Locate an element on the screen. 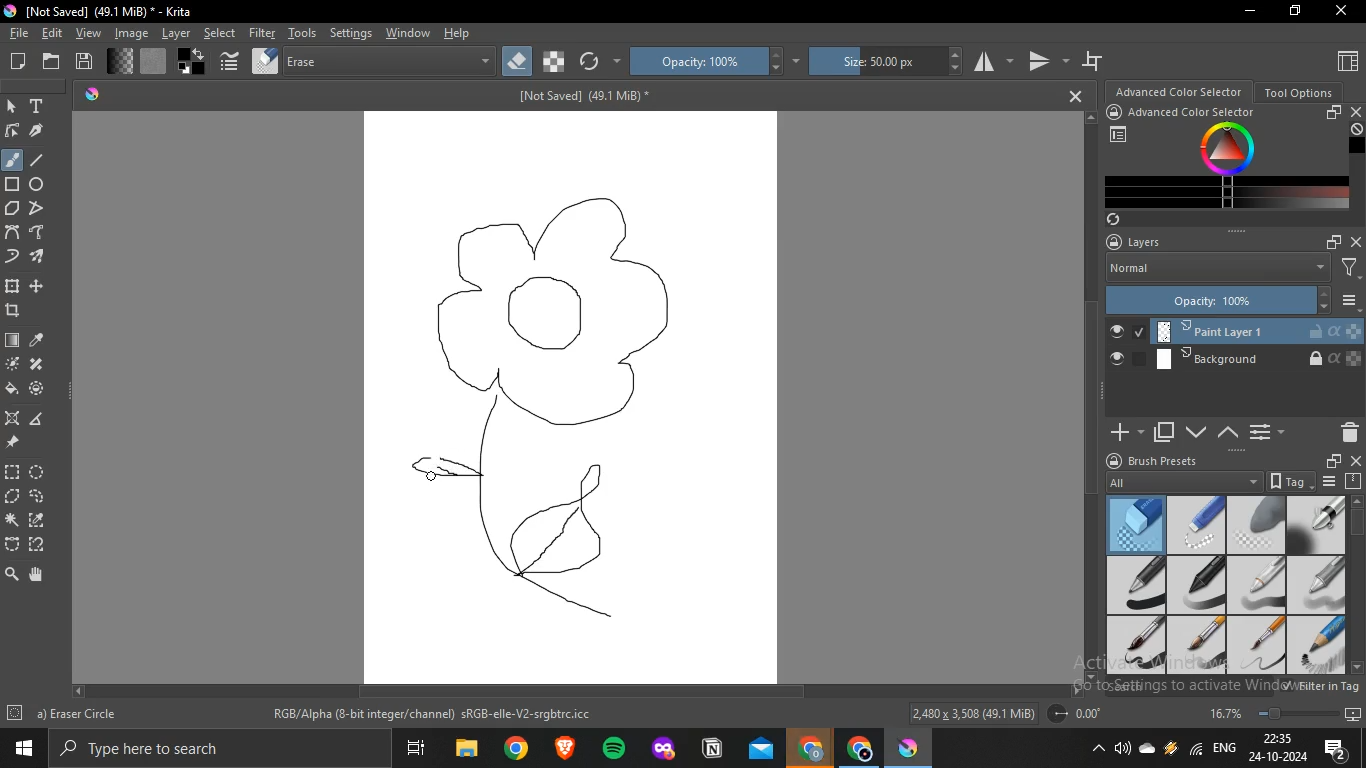 Image resolution: width=1366 pixels, height=768 pixels. sample color from layer or image is located at coordinates (38, 341).